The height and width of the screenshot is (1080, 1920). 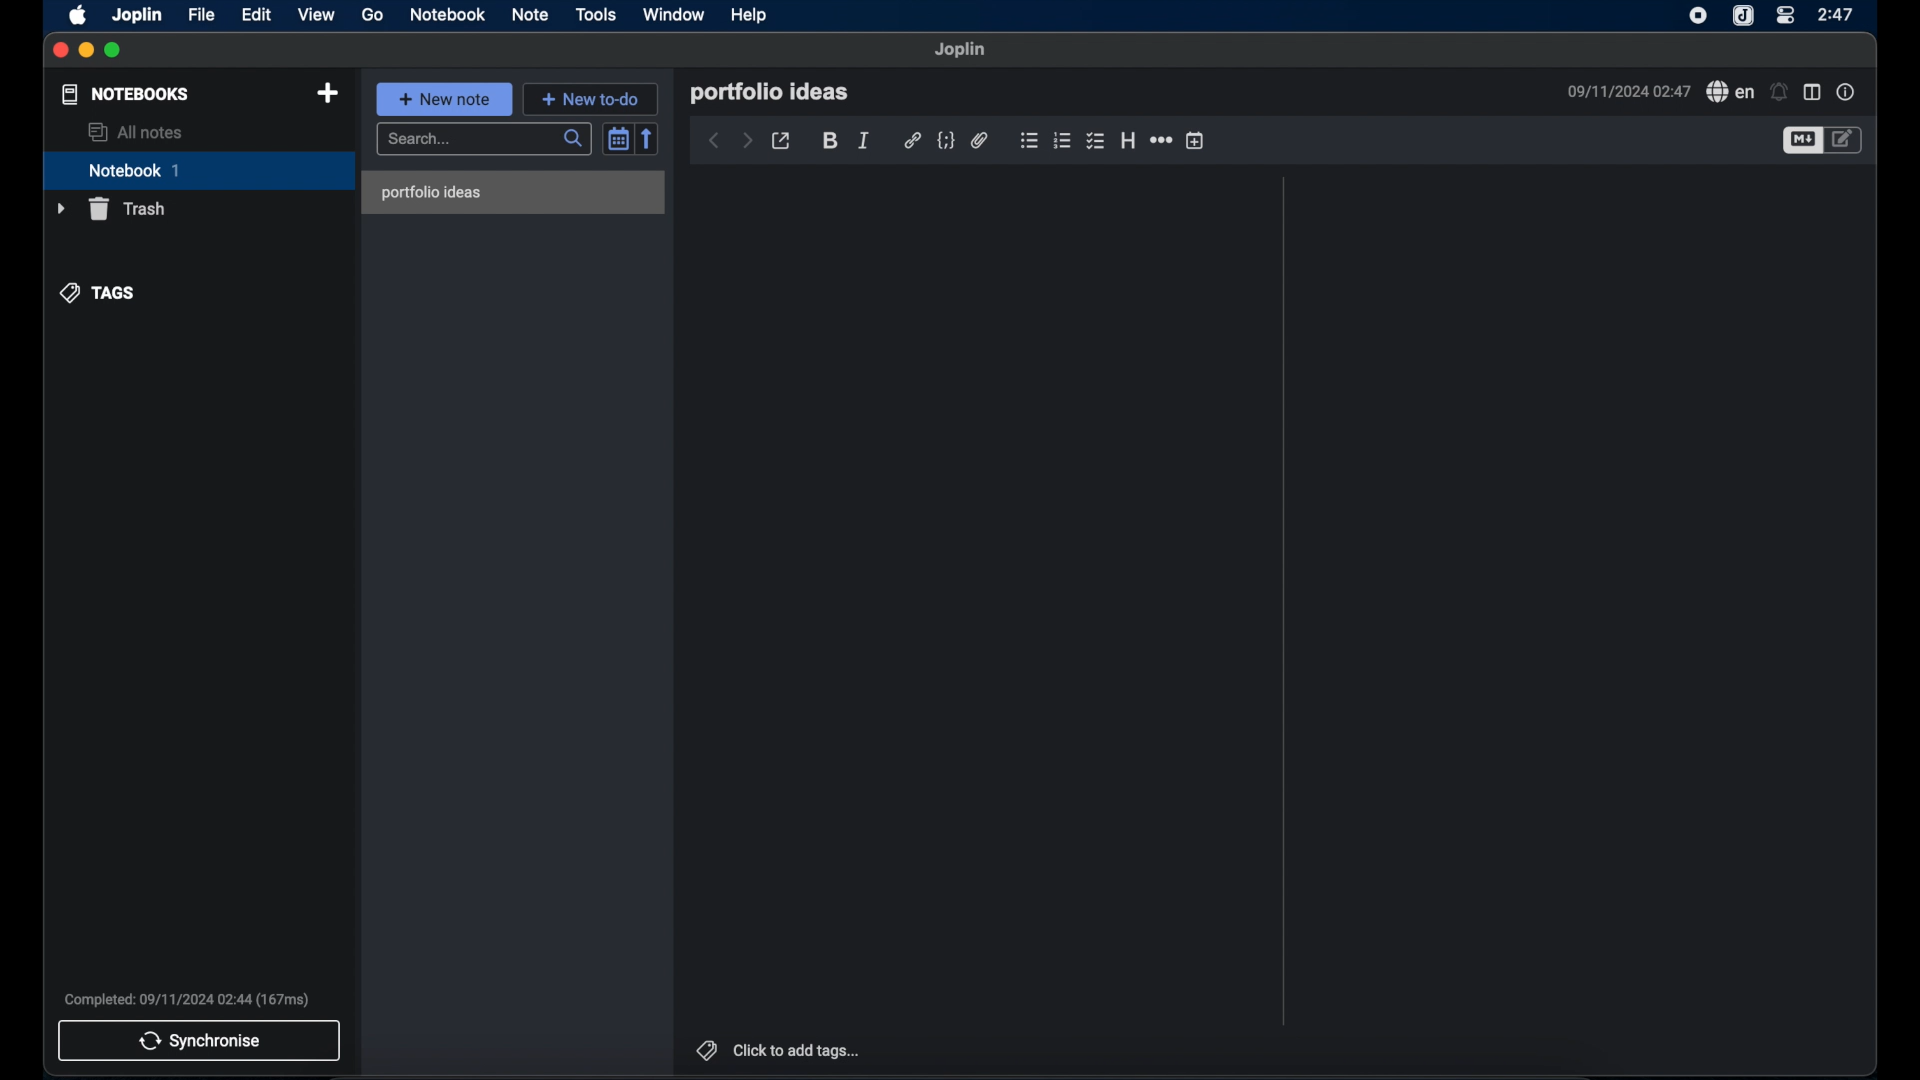 What do you see at coordinates (529, 14) in the screenshot?
I see `note` at bounding box center [529, 14].